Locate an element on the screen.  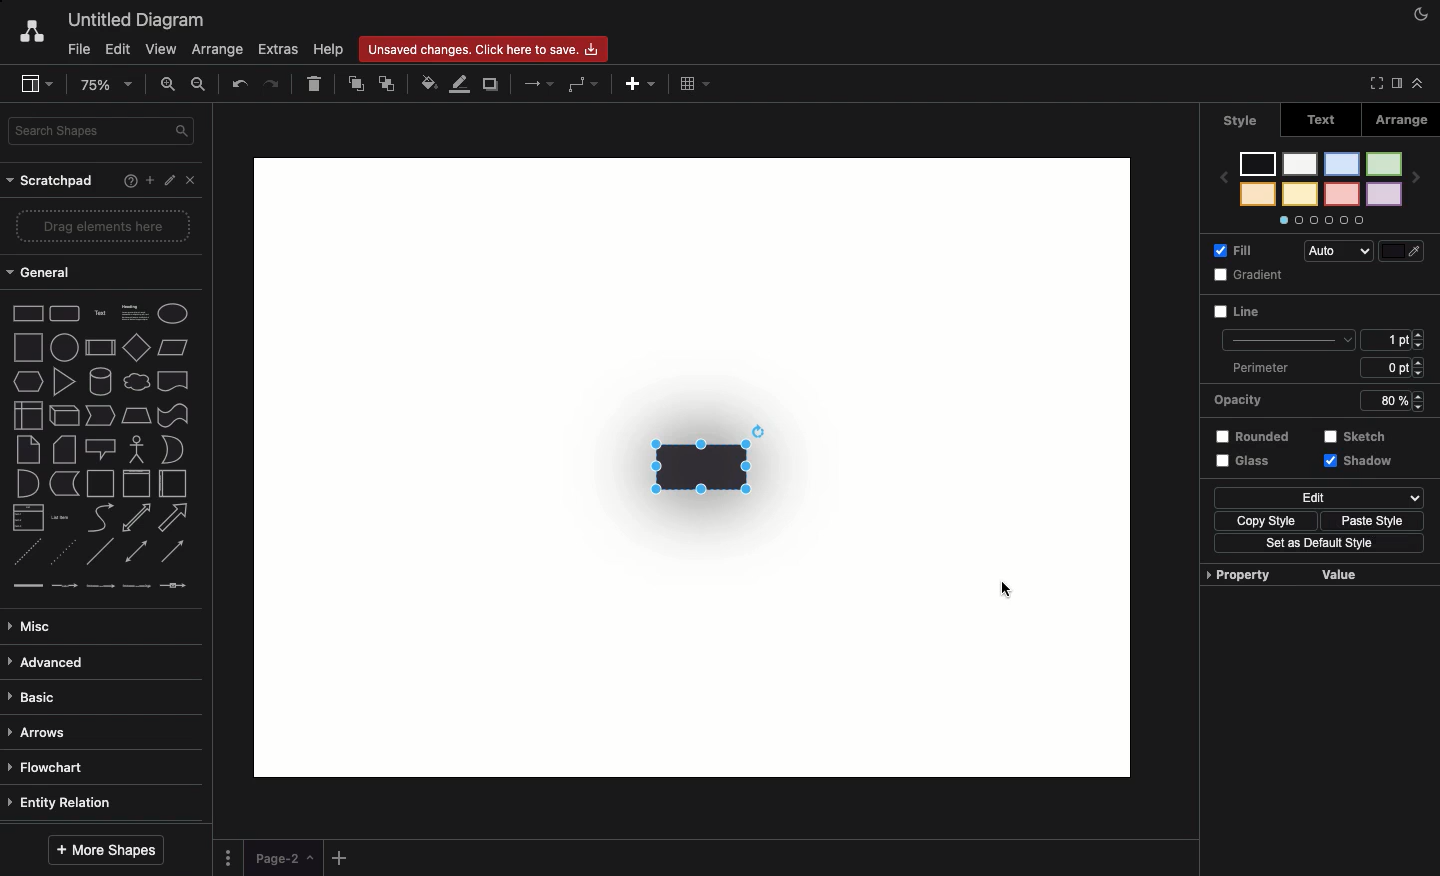
Set as default style is located at coordinates (1315, 545).